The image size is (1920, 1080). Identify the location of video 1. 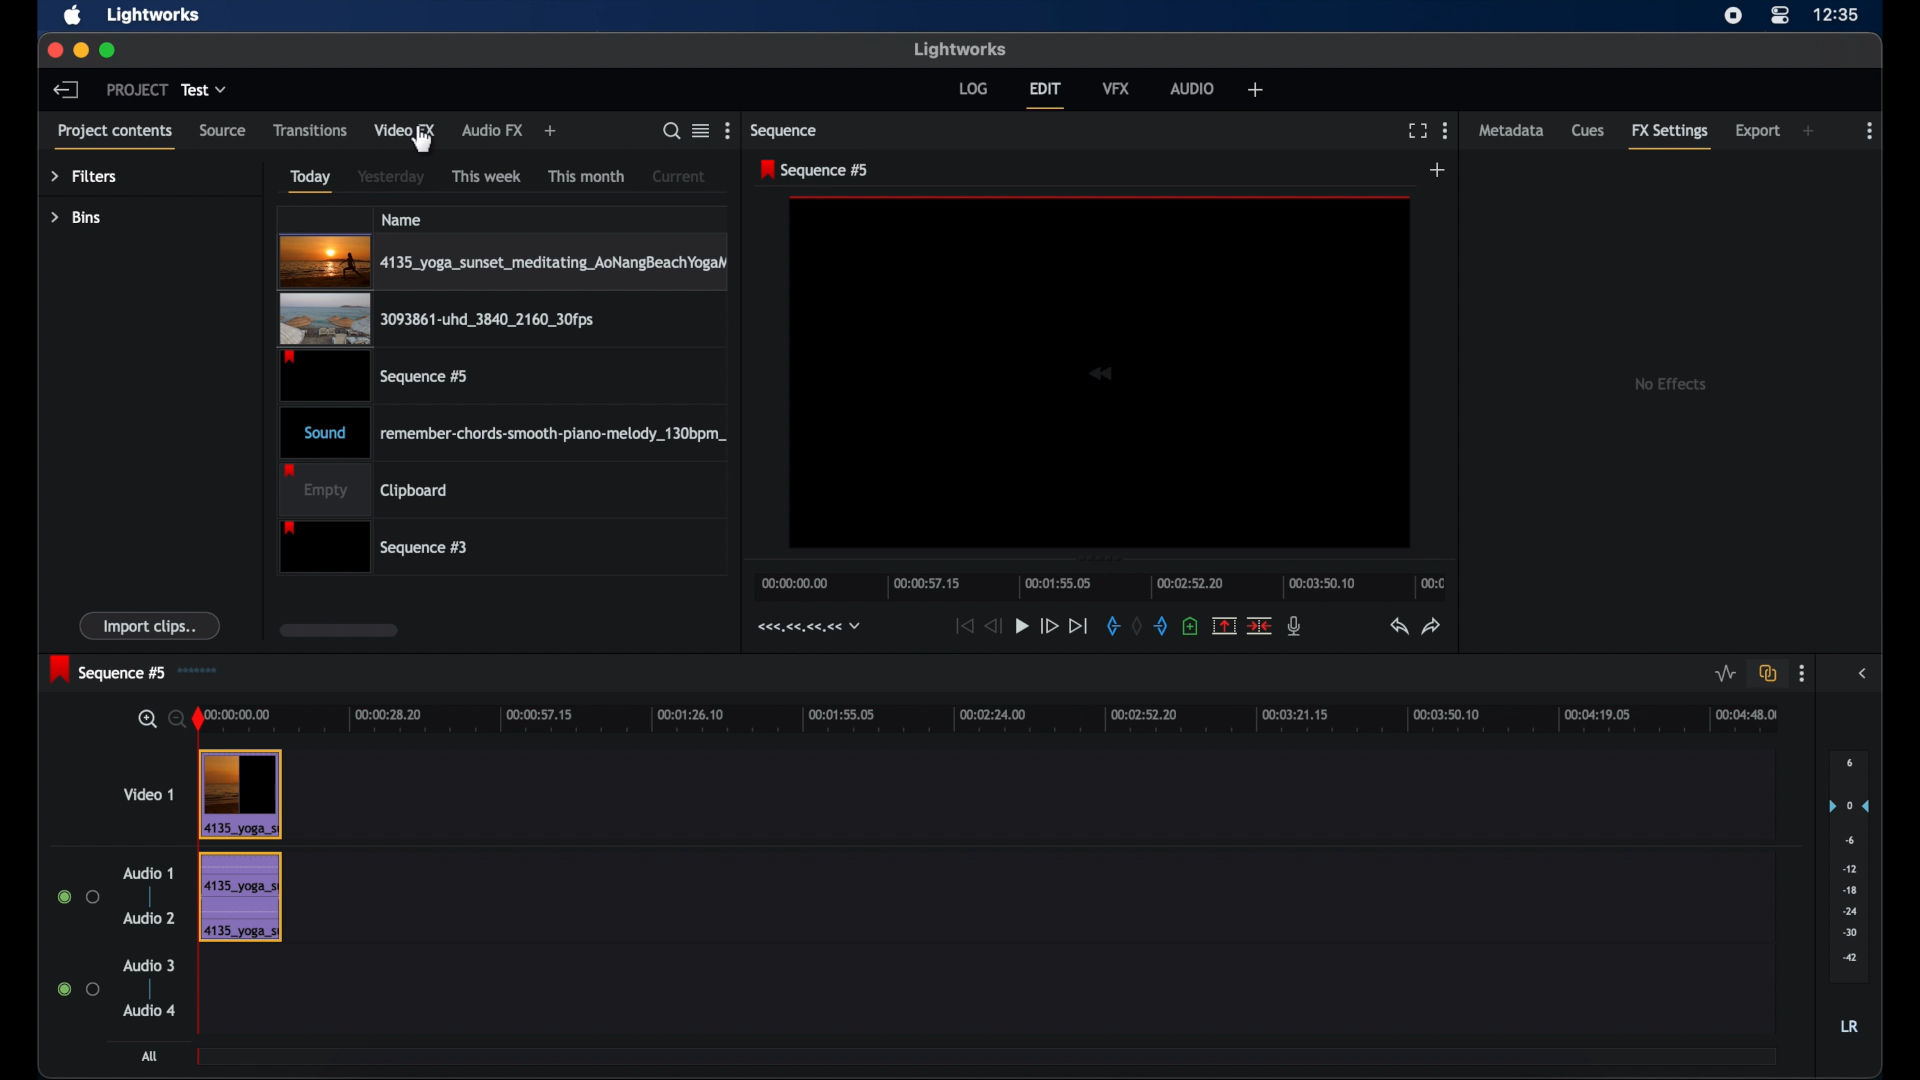
(150, 794).